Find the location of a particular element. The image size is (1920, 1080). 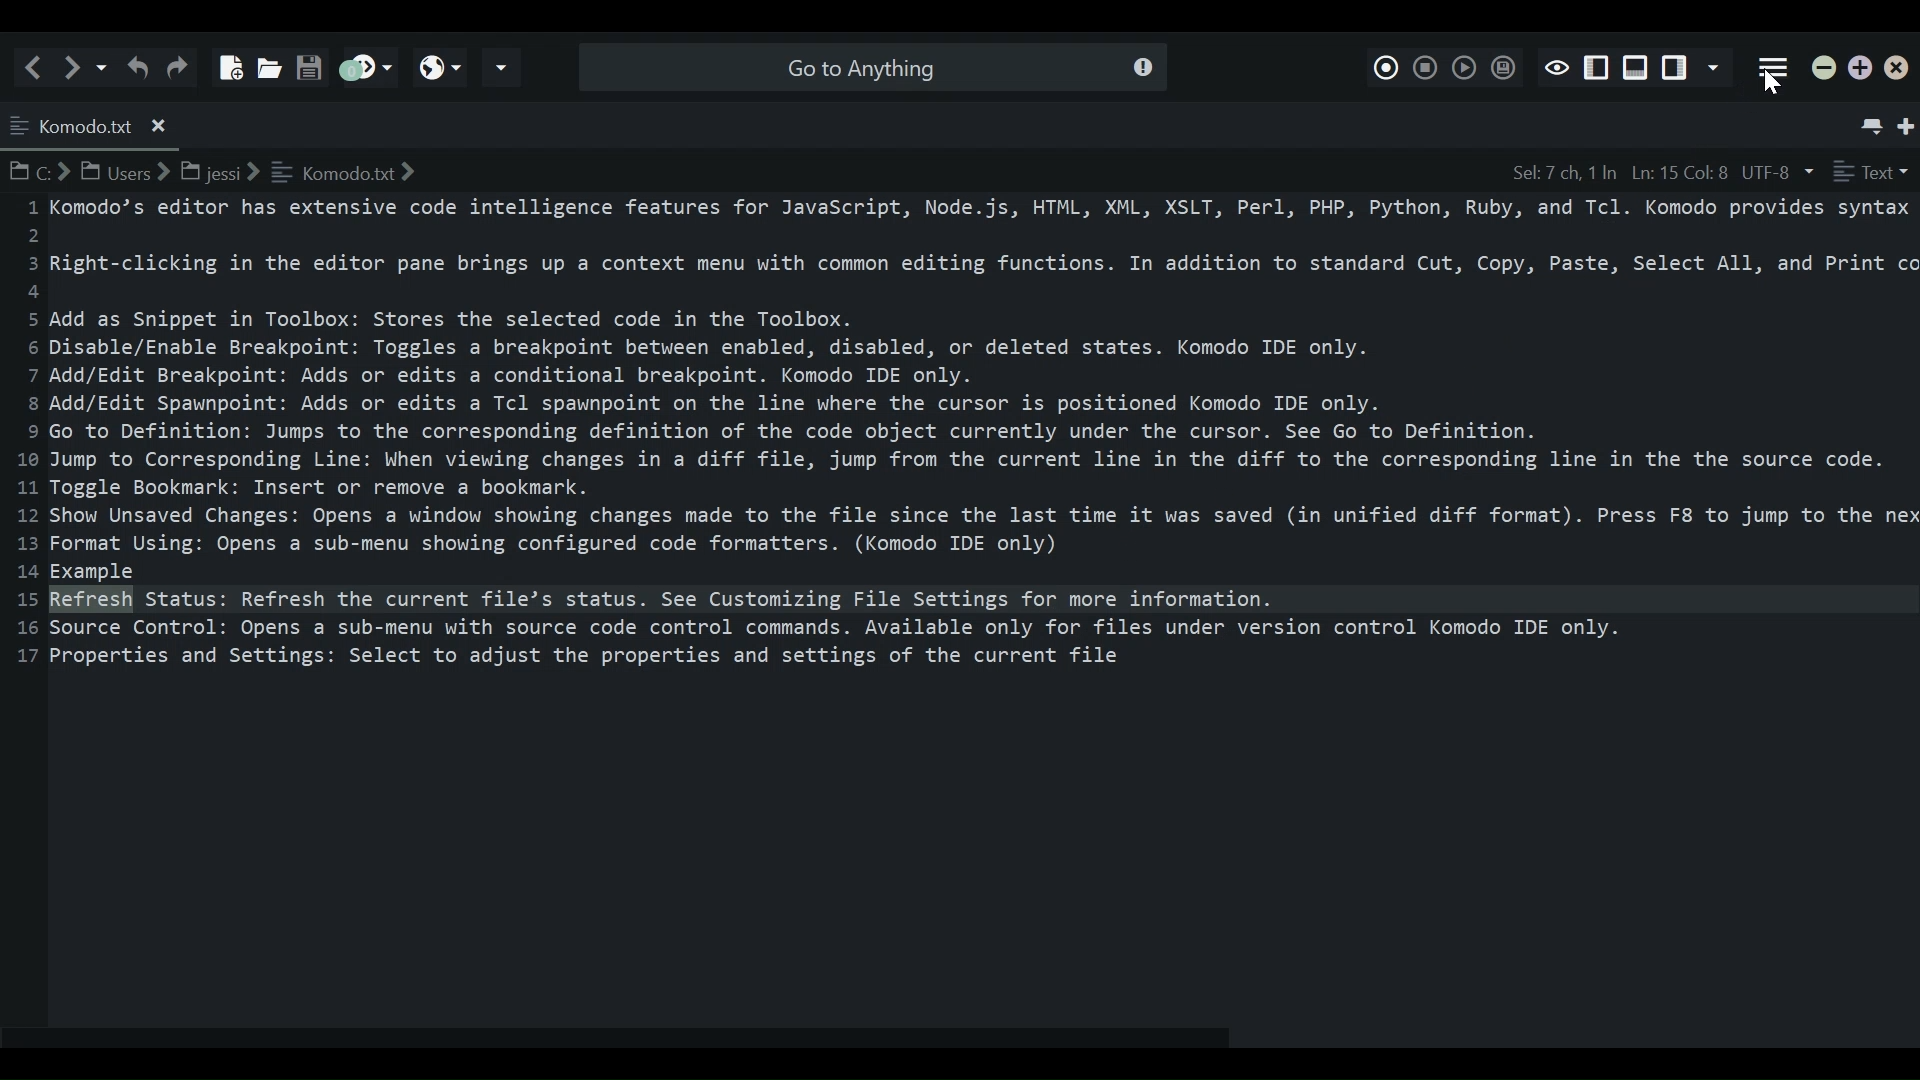

Share current file is located at coordinates (502, 68).